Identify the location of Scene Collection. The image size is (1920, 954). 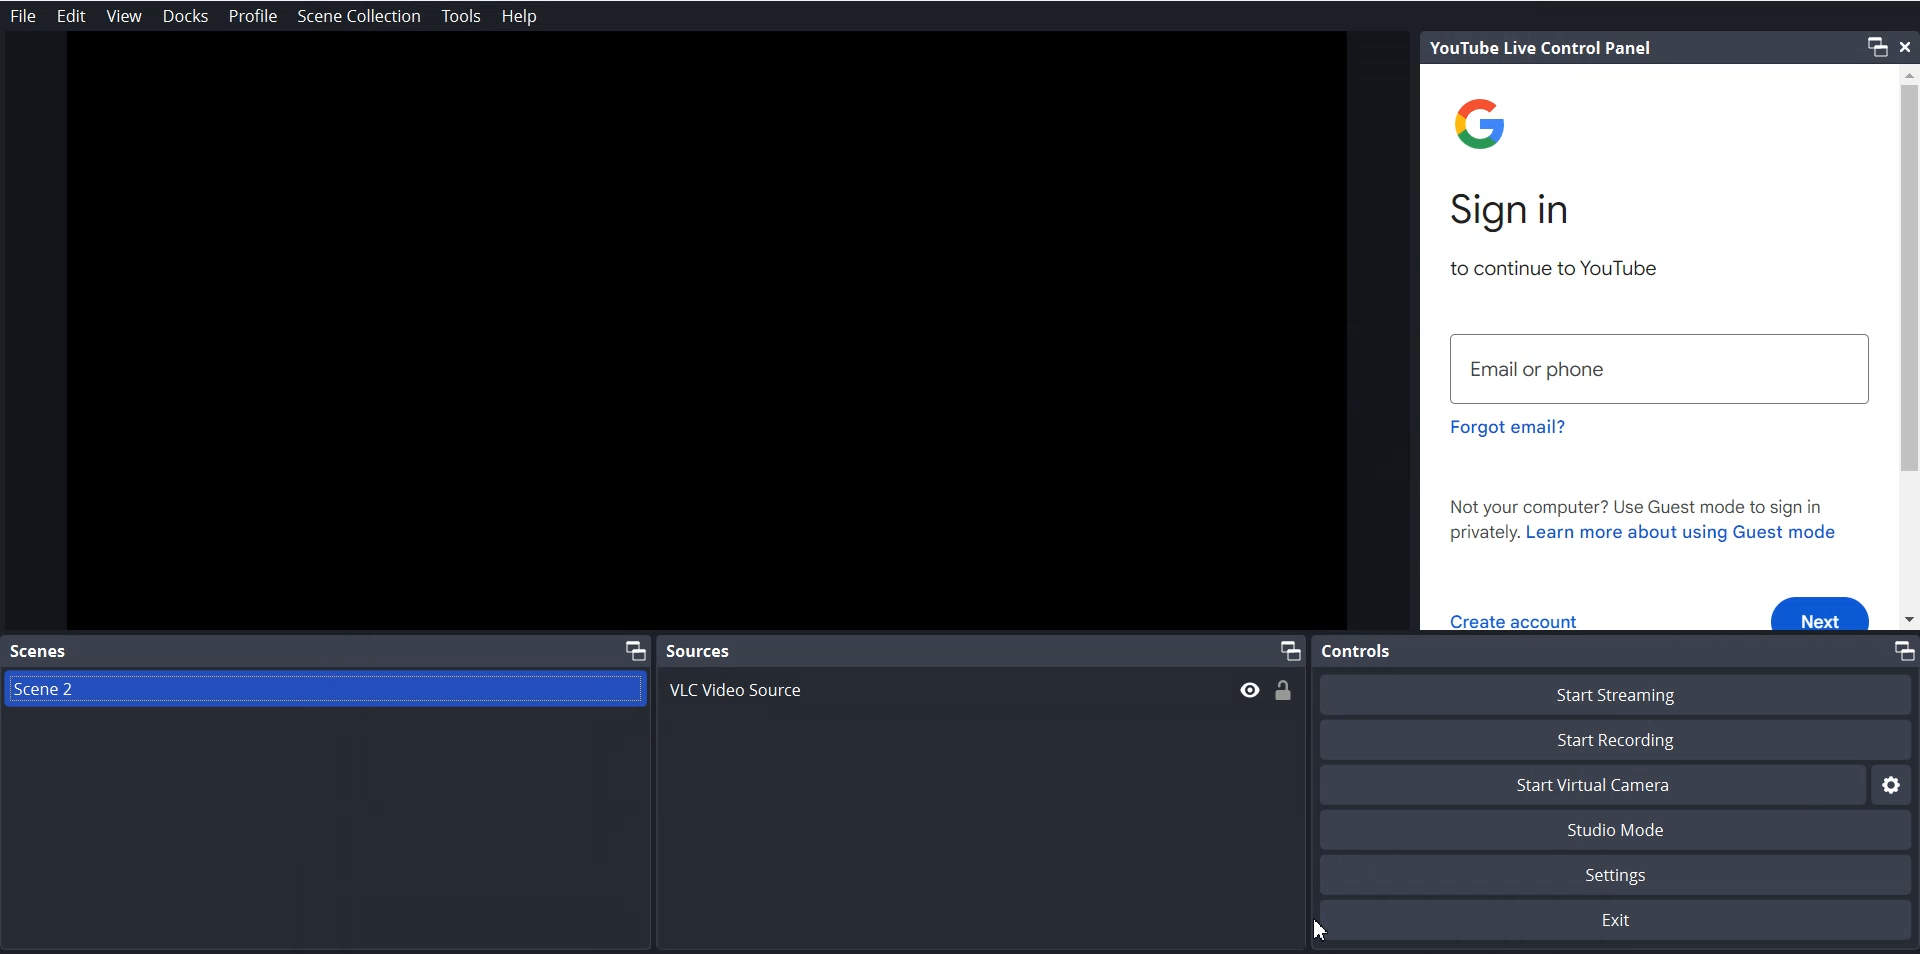
(359, 15).